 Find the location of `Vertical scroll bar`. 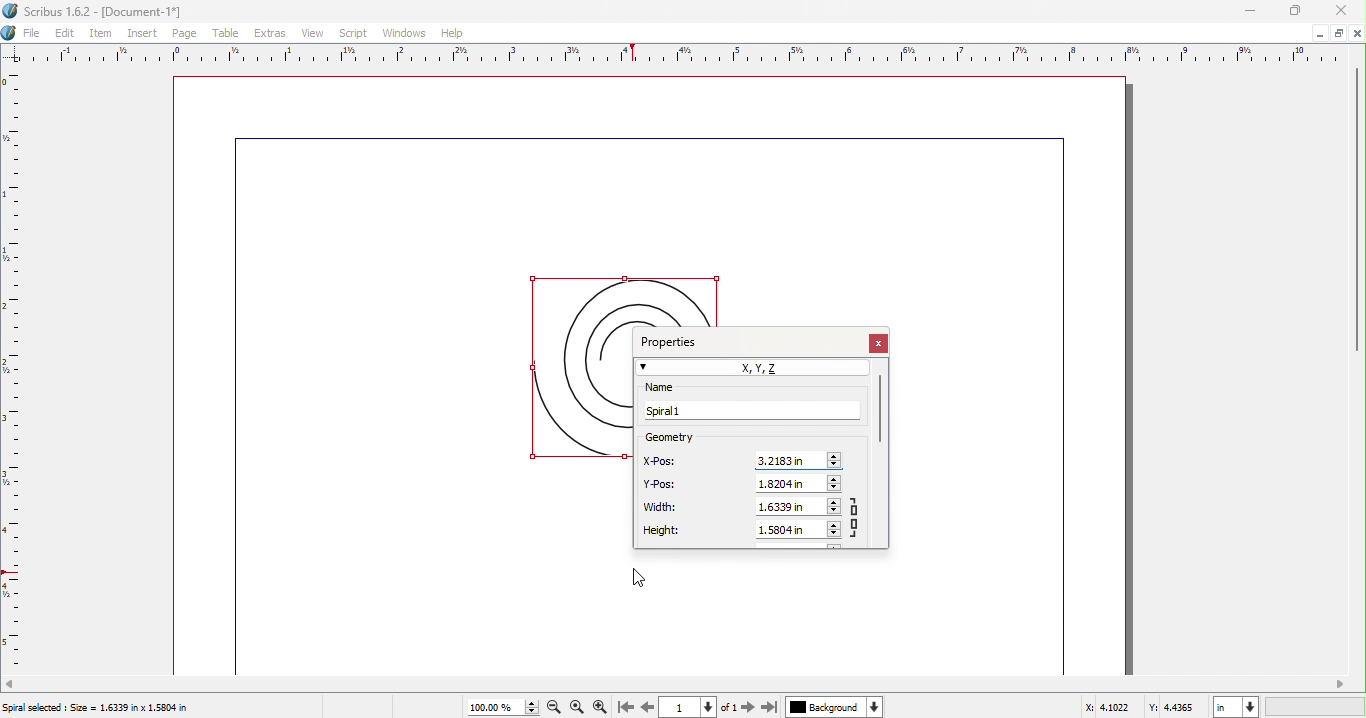

Vertical scroll bar is located at coordinates (1358, 200).